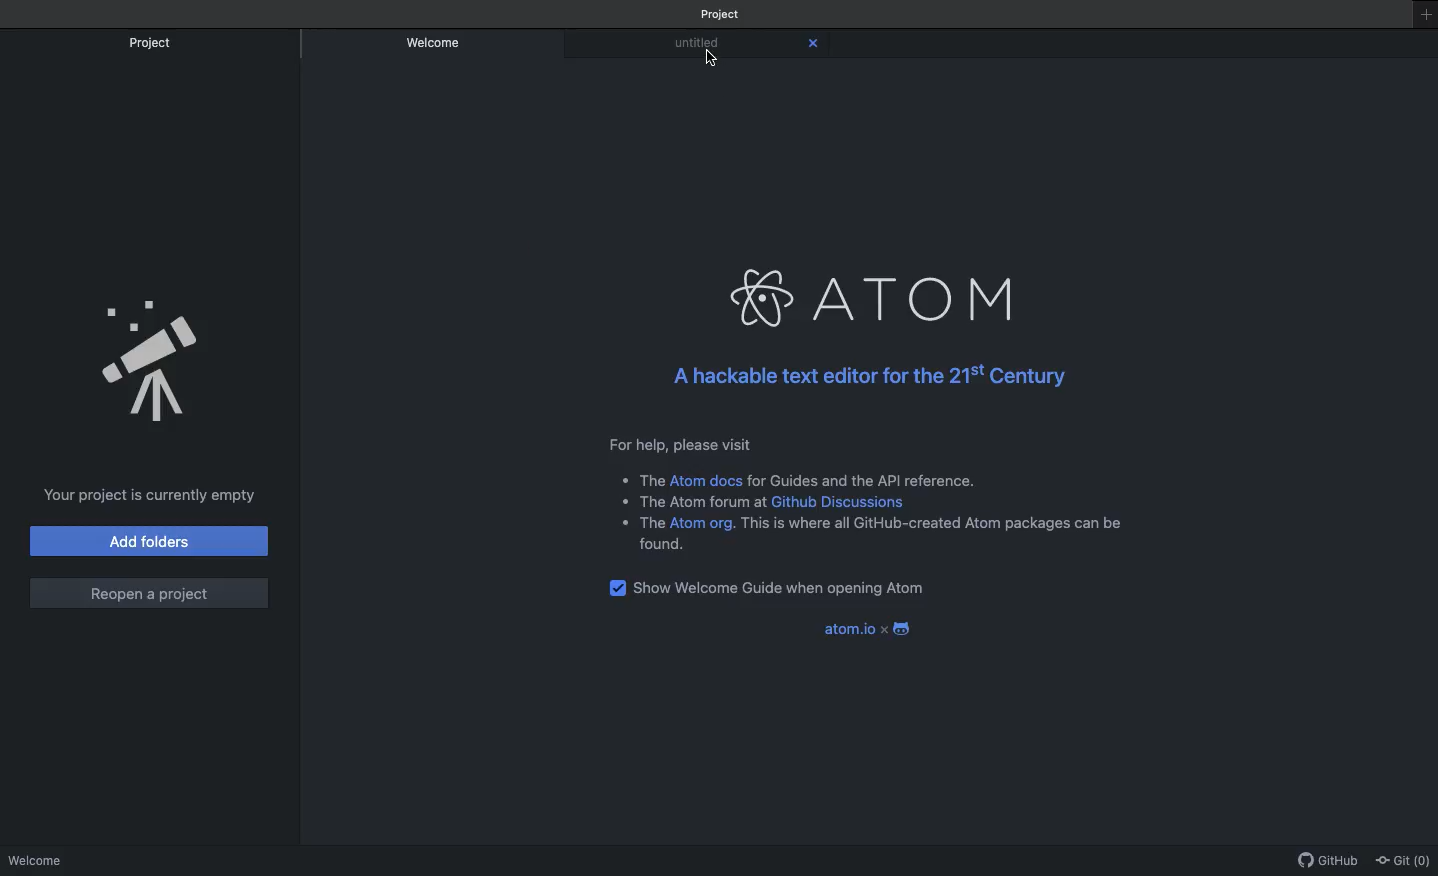 This screenshot has height=876, width=1438. What do you see at coordinates (864, 628) in the screenshot?
I see `Atom.ioxanroid` at bounding box center [864, 628].